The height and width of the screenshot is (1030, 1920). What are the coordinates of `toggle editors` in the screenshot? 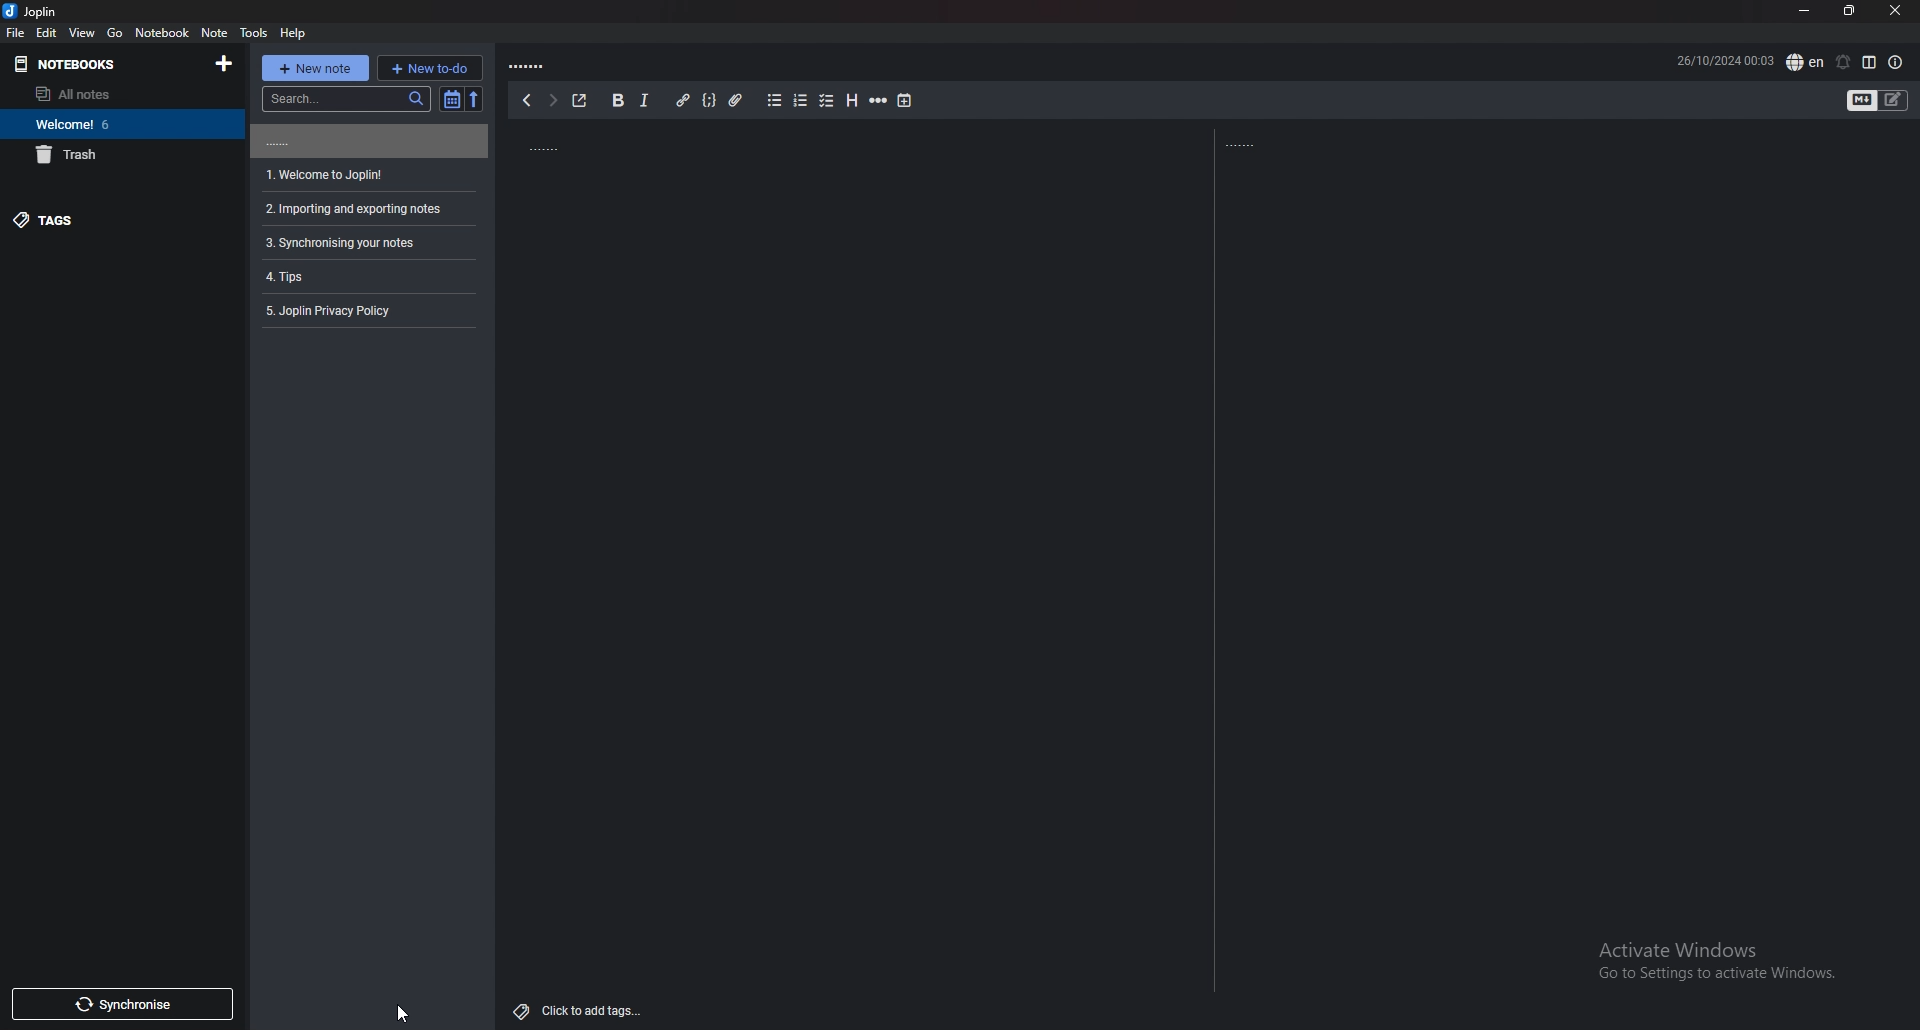 It's located at (1893, 100).